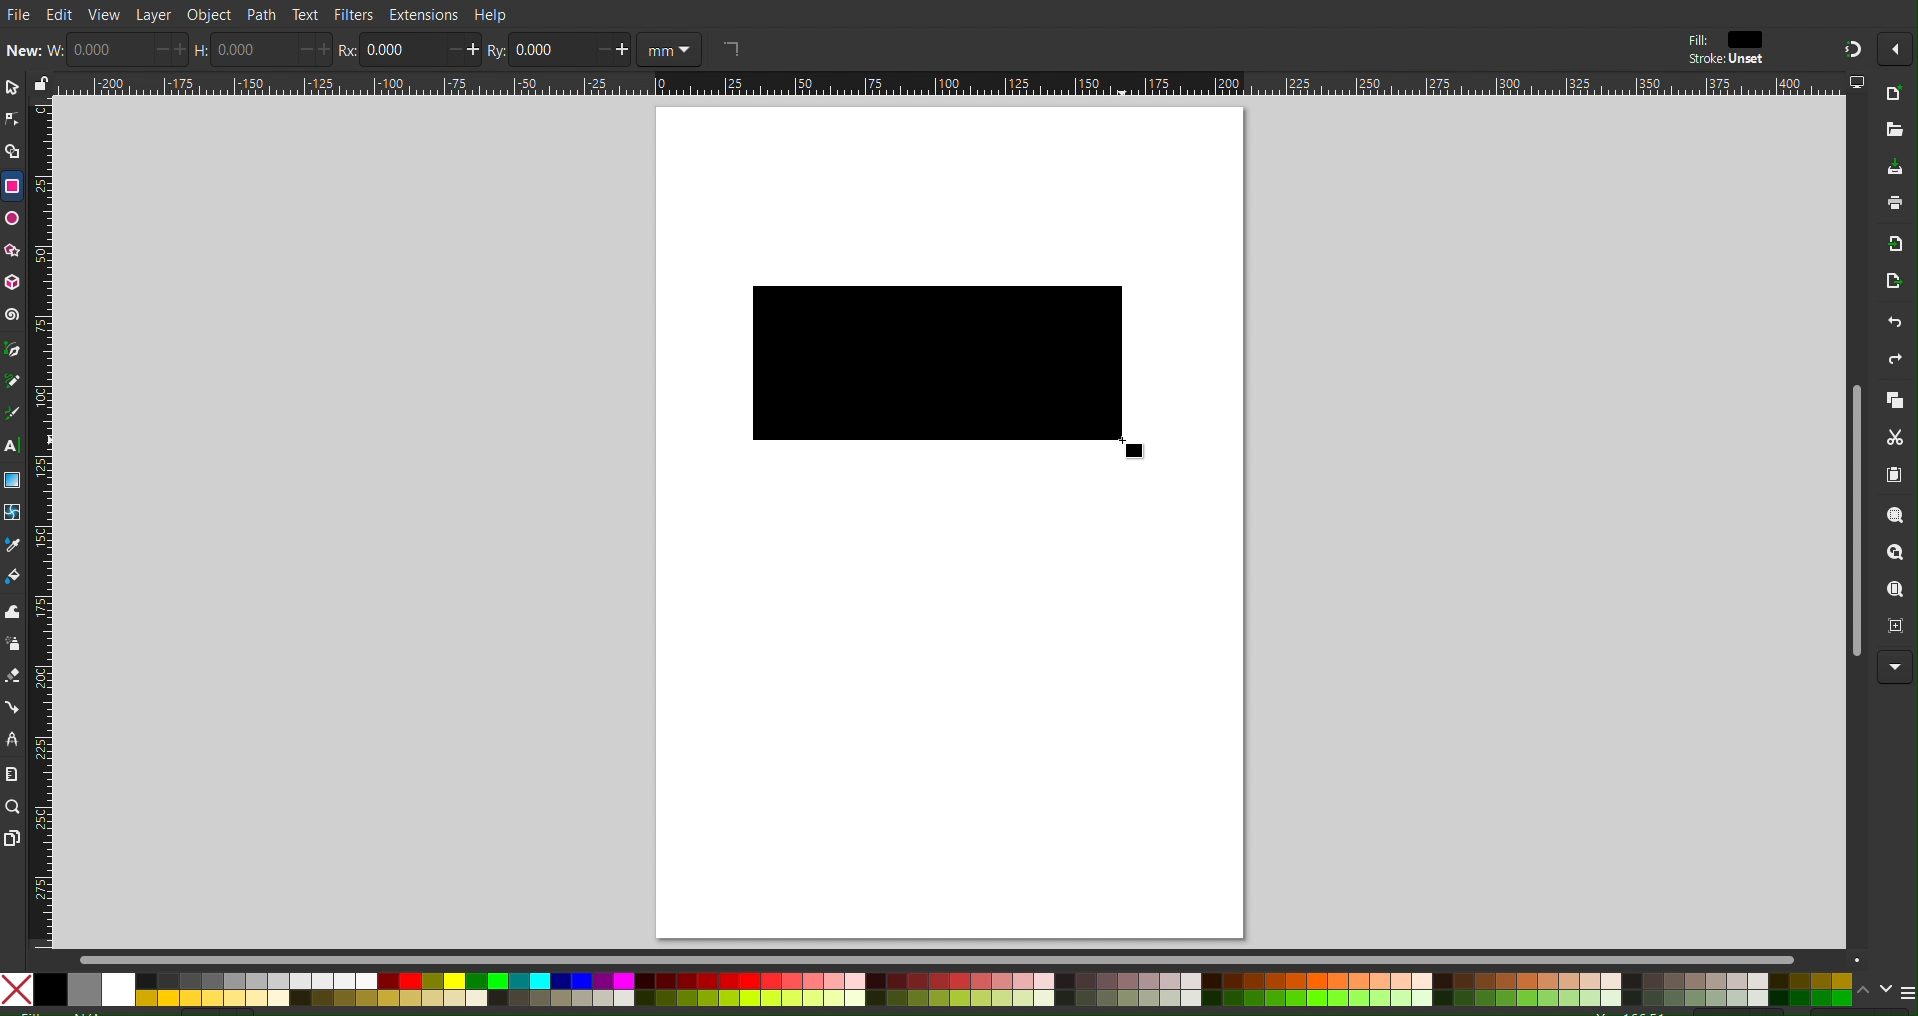 Image resolution: width=1918 pixels, height=1016 pixels. I want to click on Layer, so click(152, 13).